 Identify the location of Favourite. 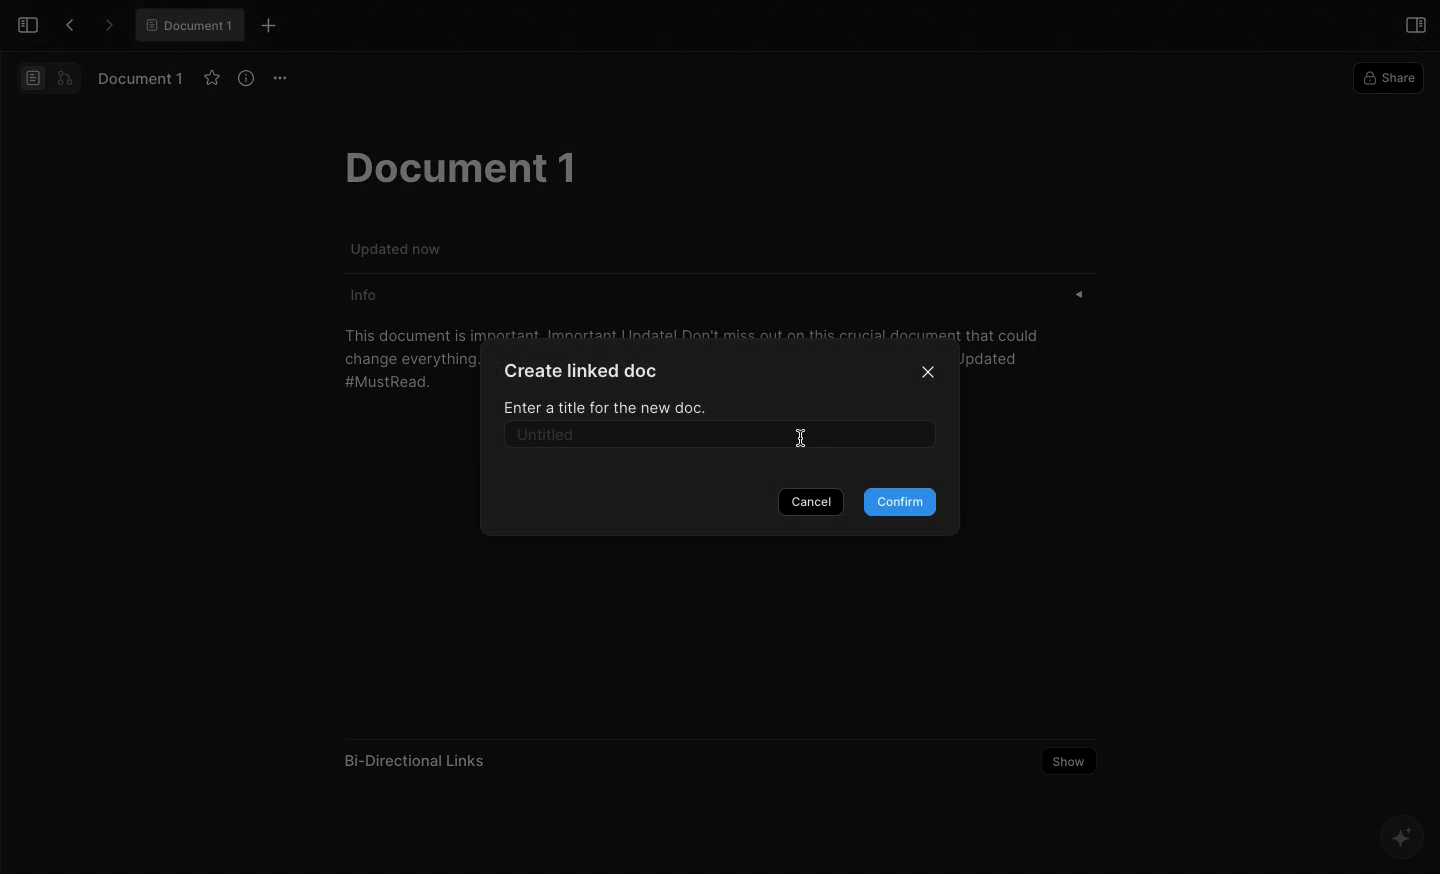
(211, 78).